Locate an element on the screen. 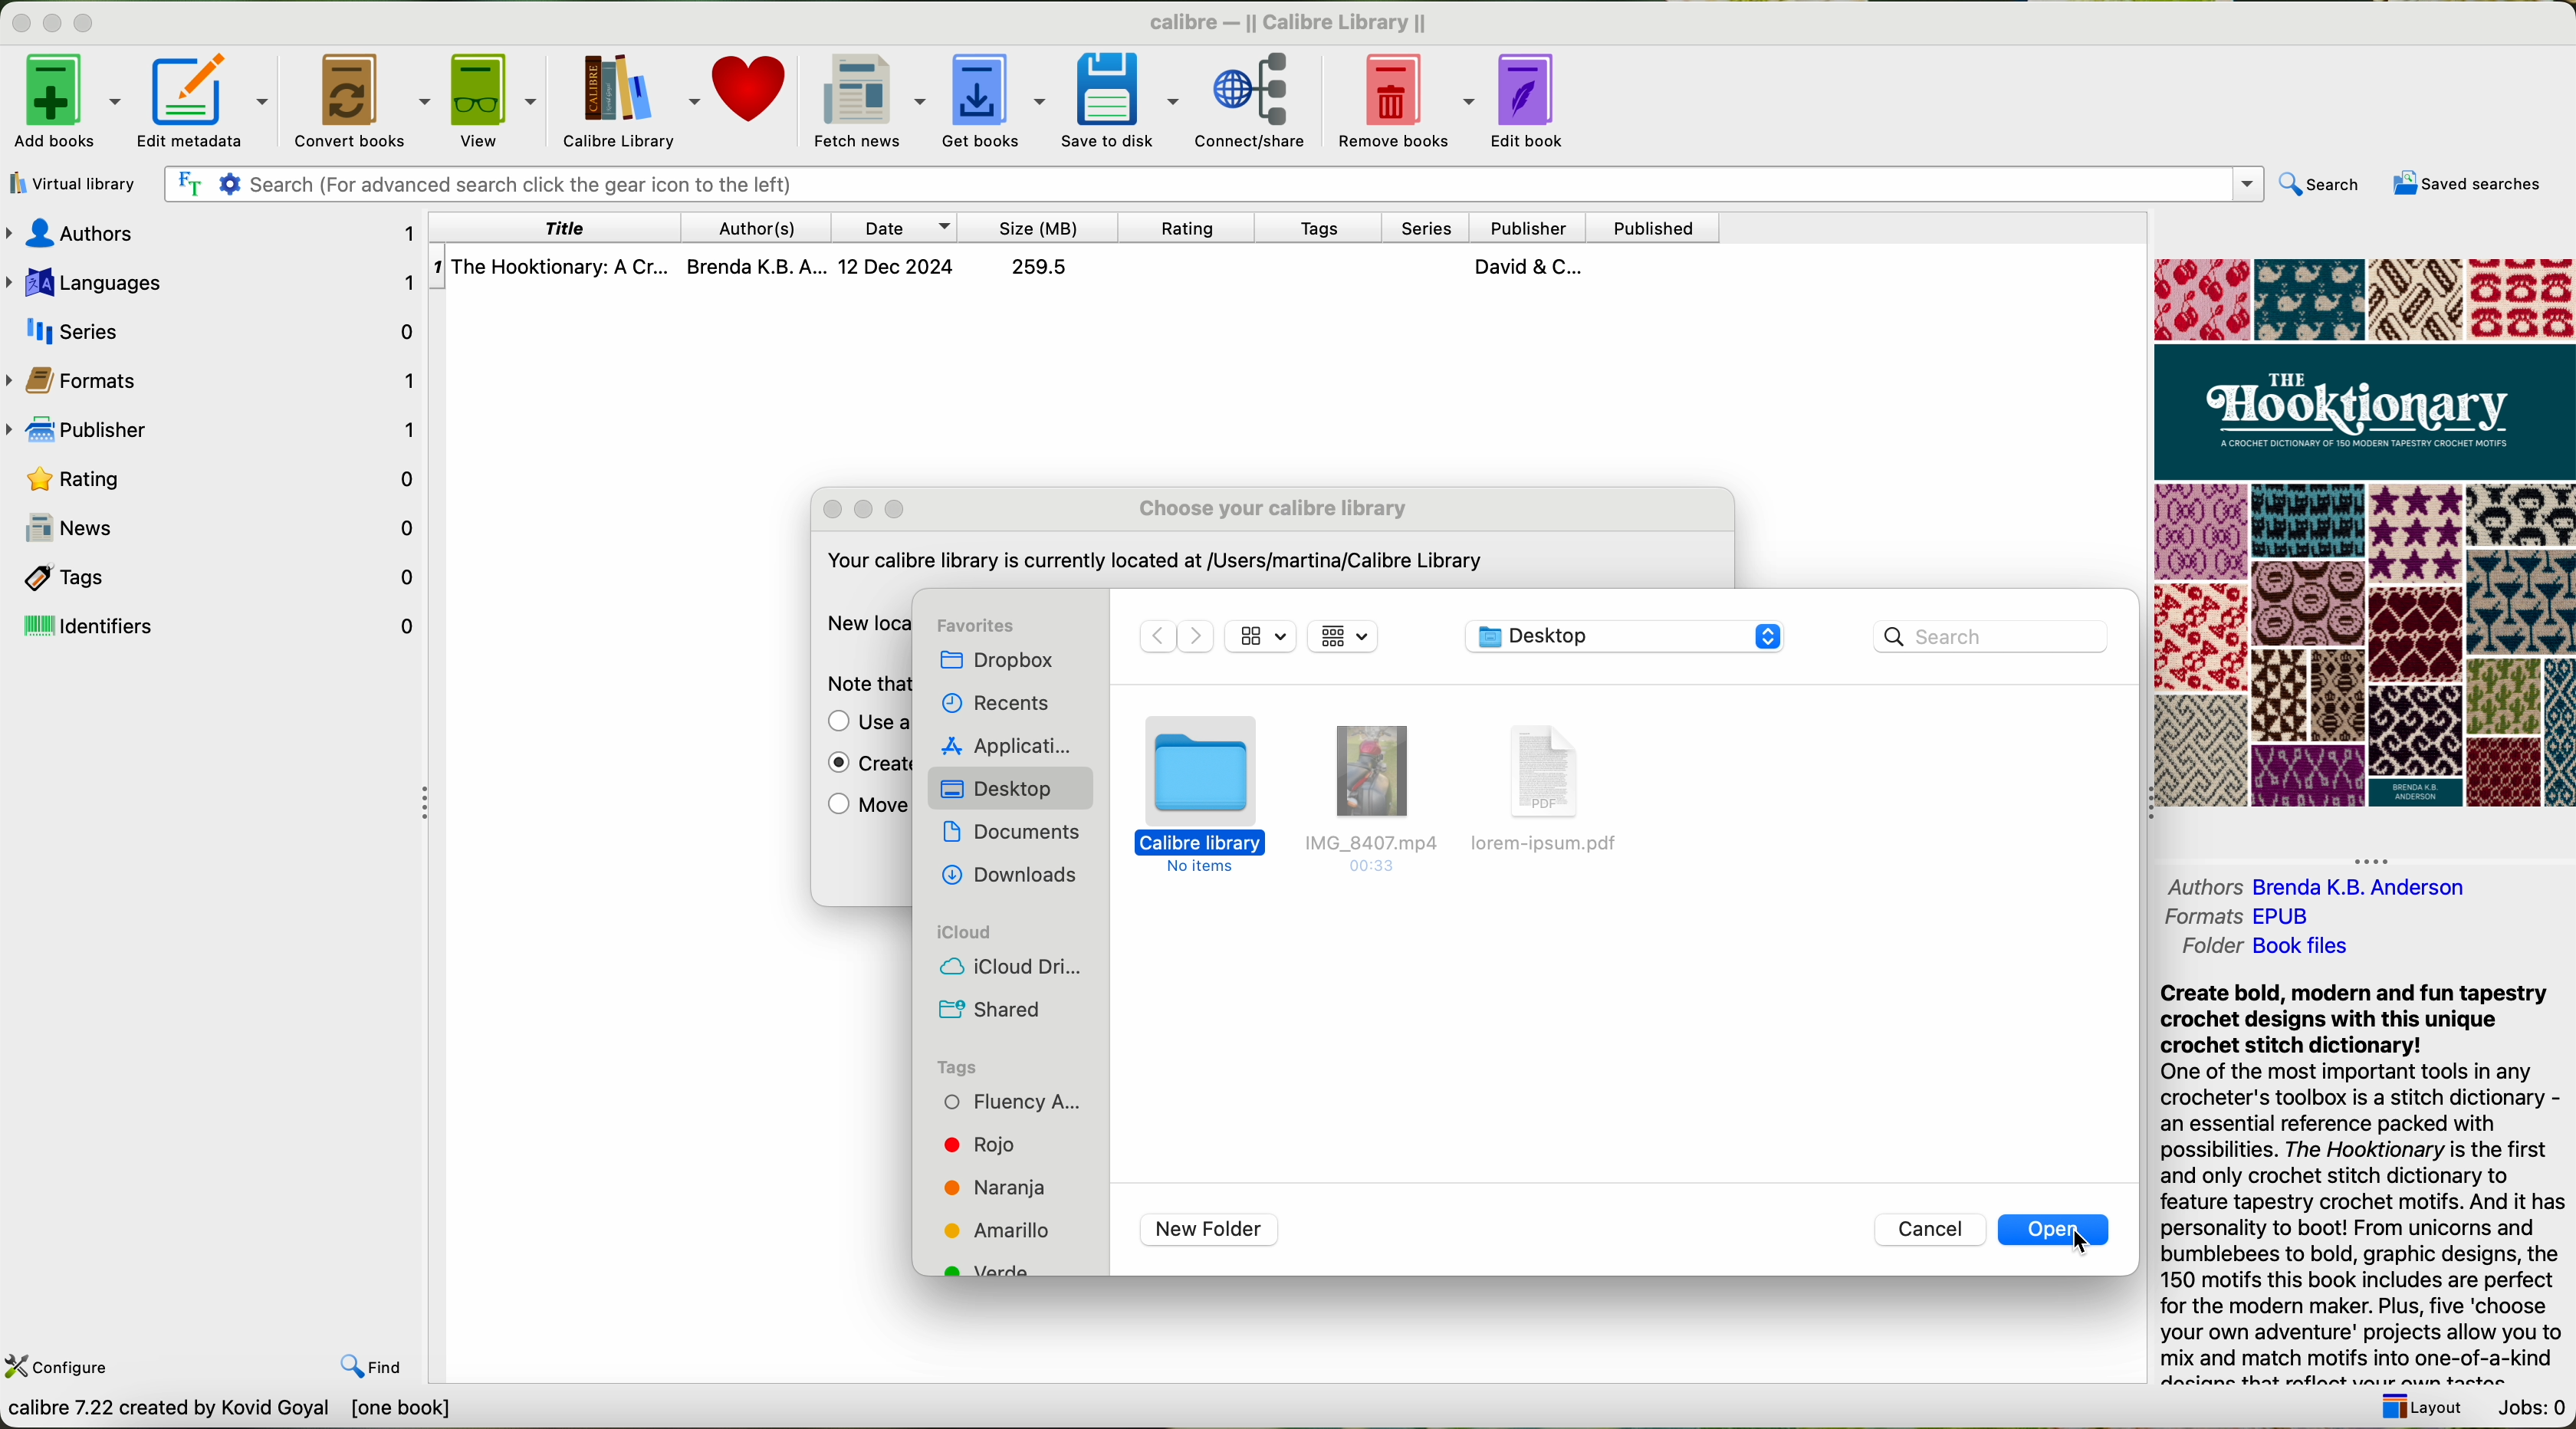 The width and height of the screenshot is (2576, 1429). Your calibre library is currently located at /Users/martina/Calibre Library is located at coordinates (1156, 557).